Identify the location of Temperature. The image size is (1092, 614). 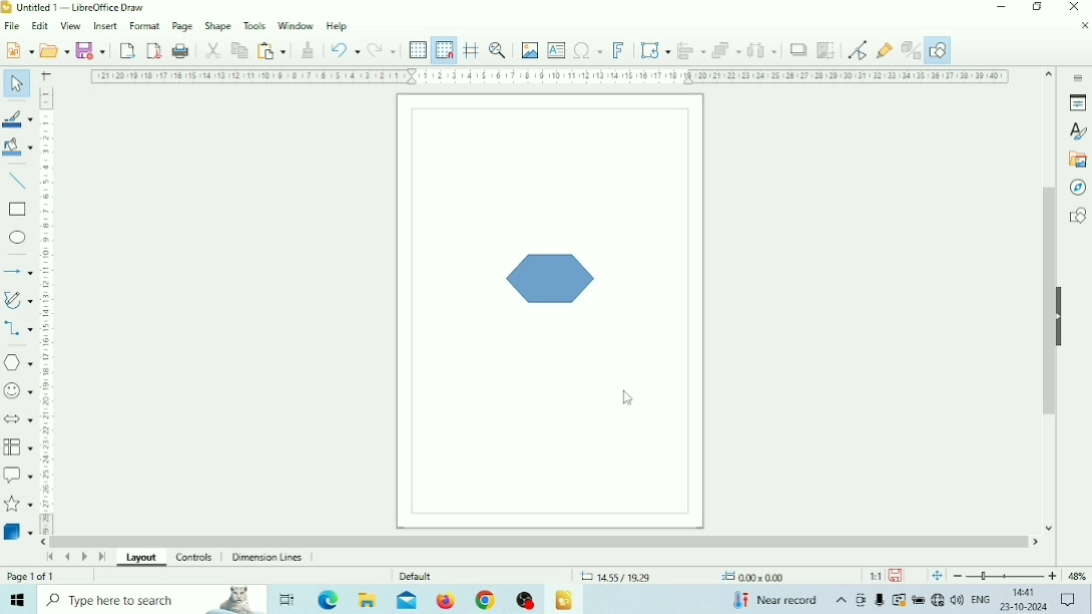
(774, 599).